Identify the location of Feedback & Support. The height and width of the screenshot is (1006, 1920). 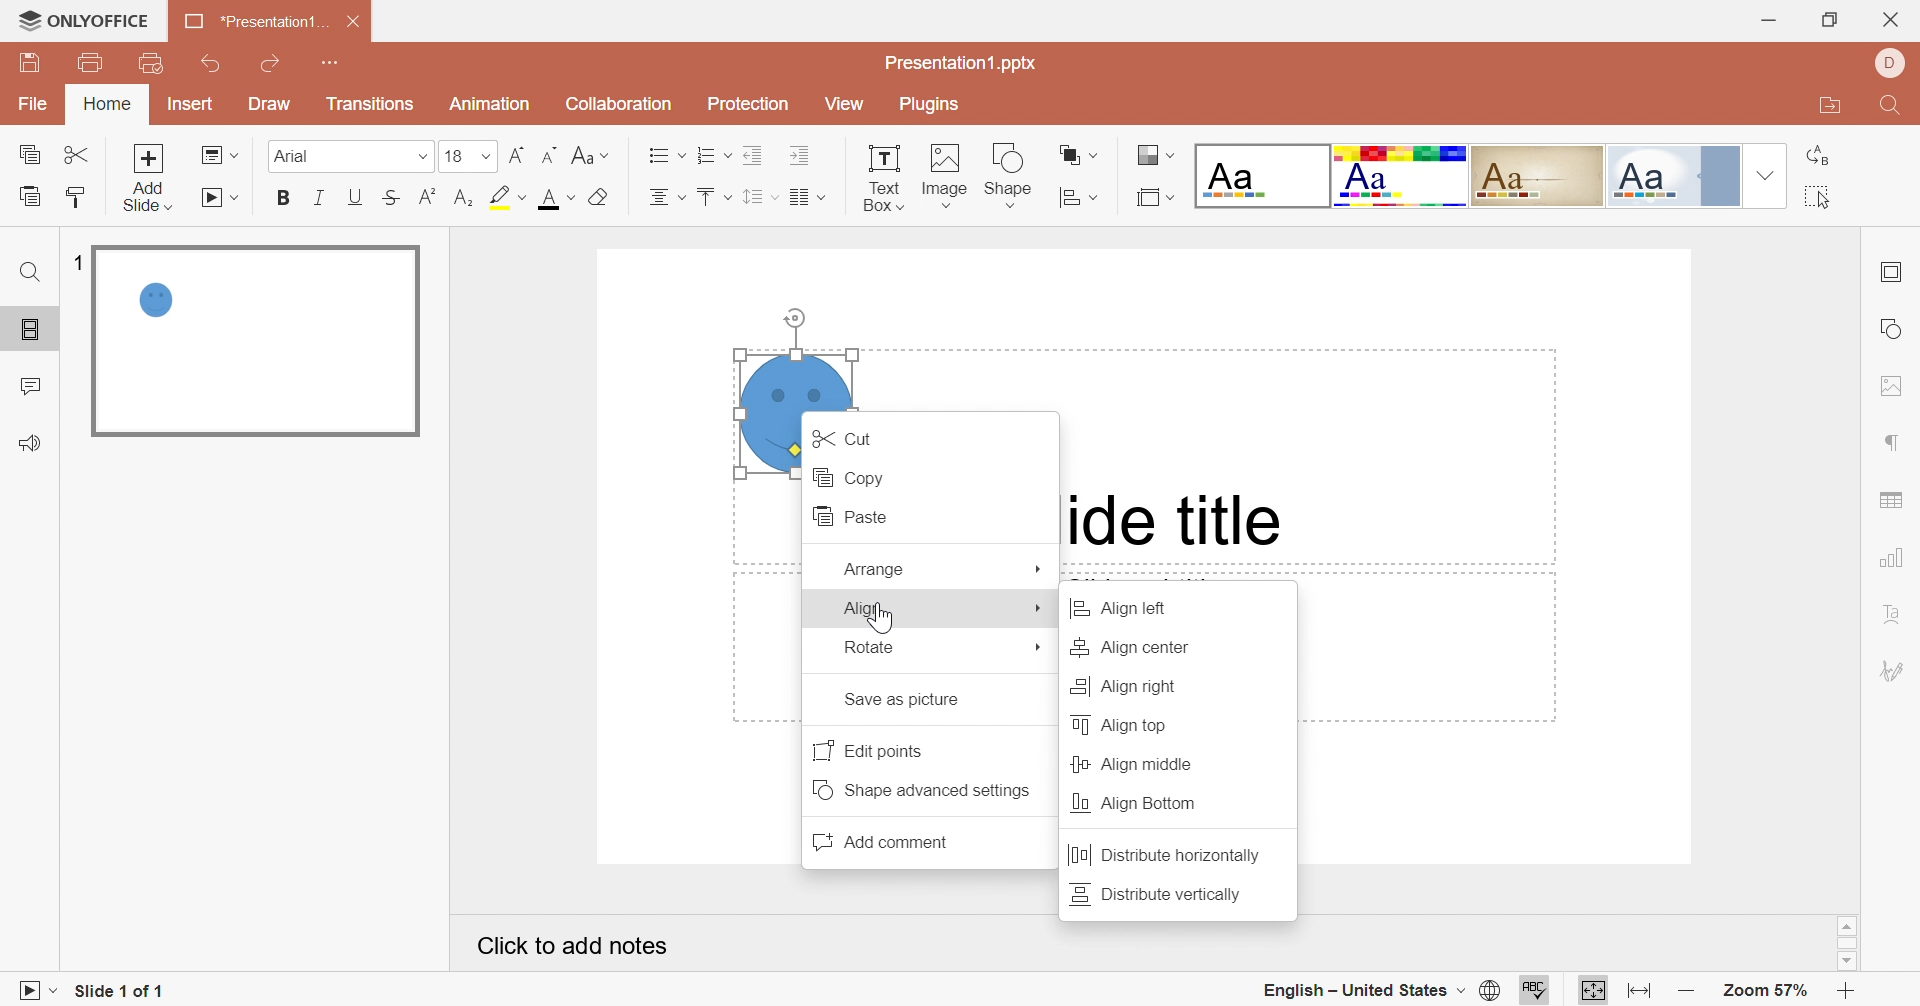
(32, 444).